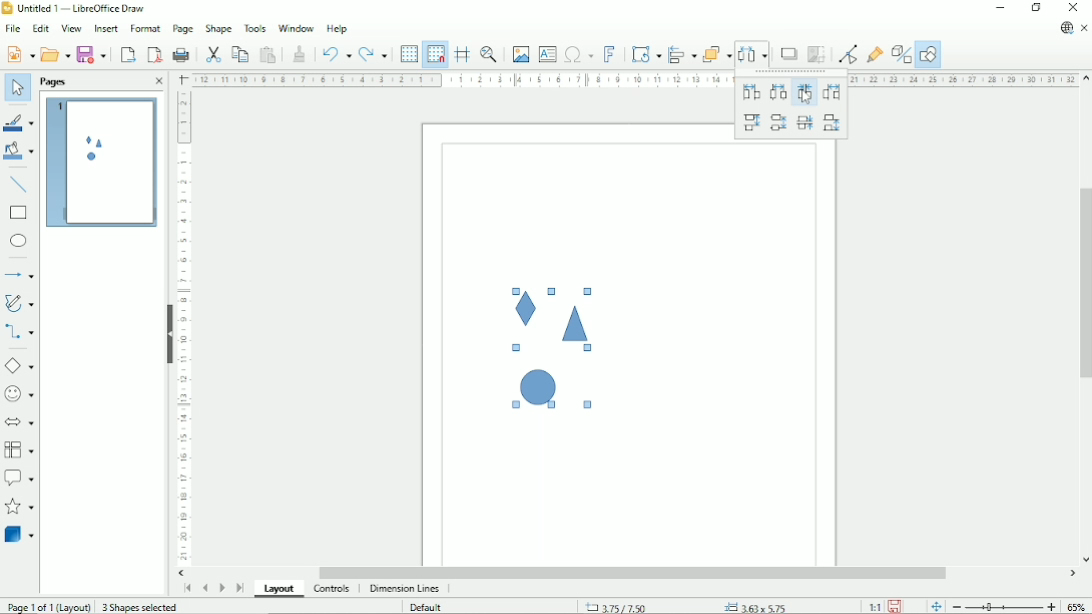 This screenshot has height=614, width=1092. What do you see at coordinates (332, 590) in the screenshot?
I see `Controls` at bounding box center [332, 590].